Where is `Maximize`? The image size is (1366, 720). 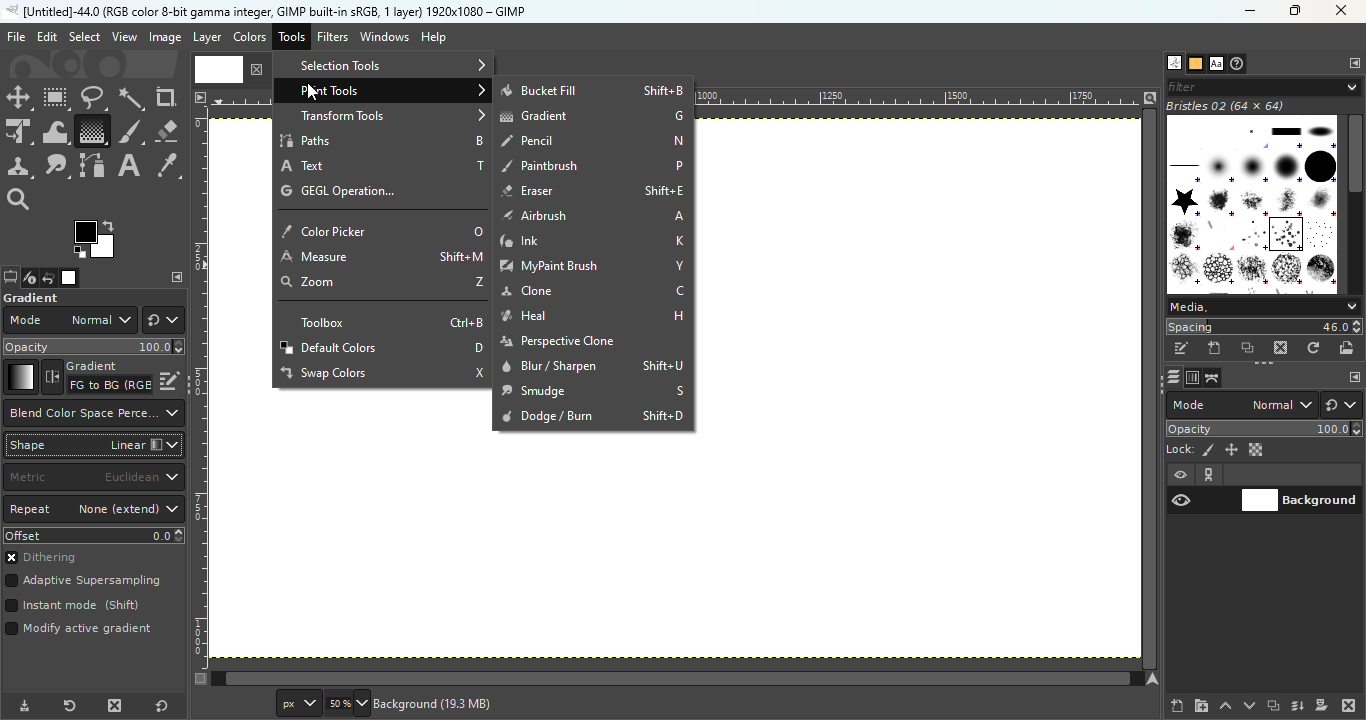
Maximize is located at coordinates (1300, 11).